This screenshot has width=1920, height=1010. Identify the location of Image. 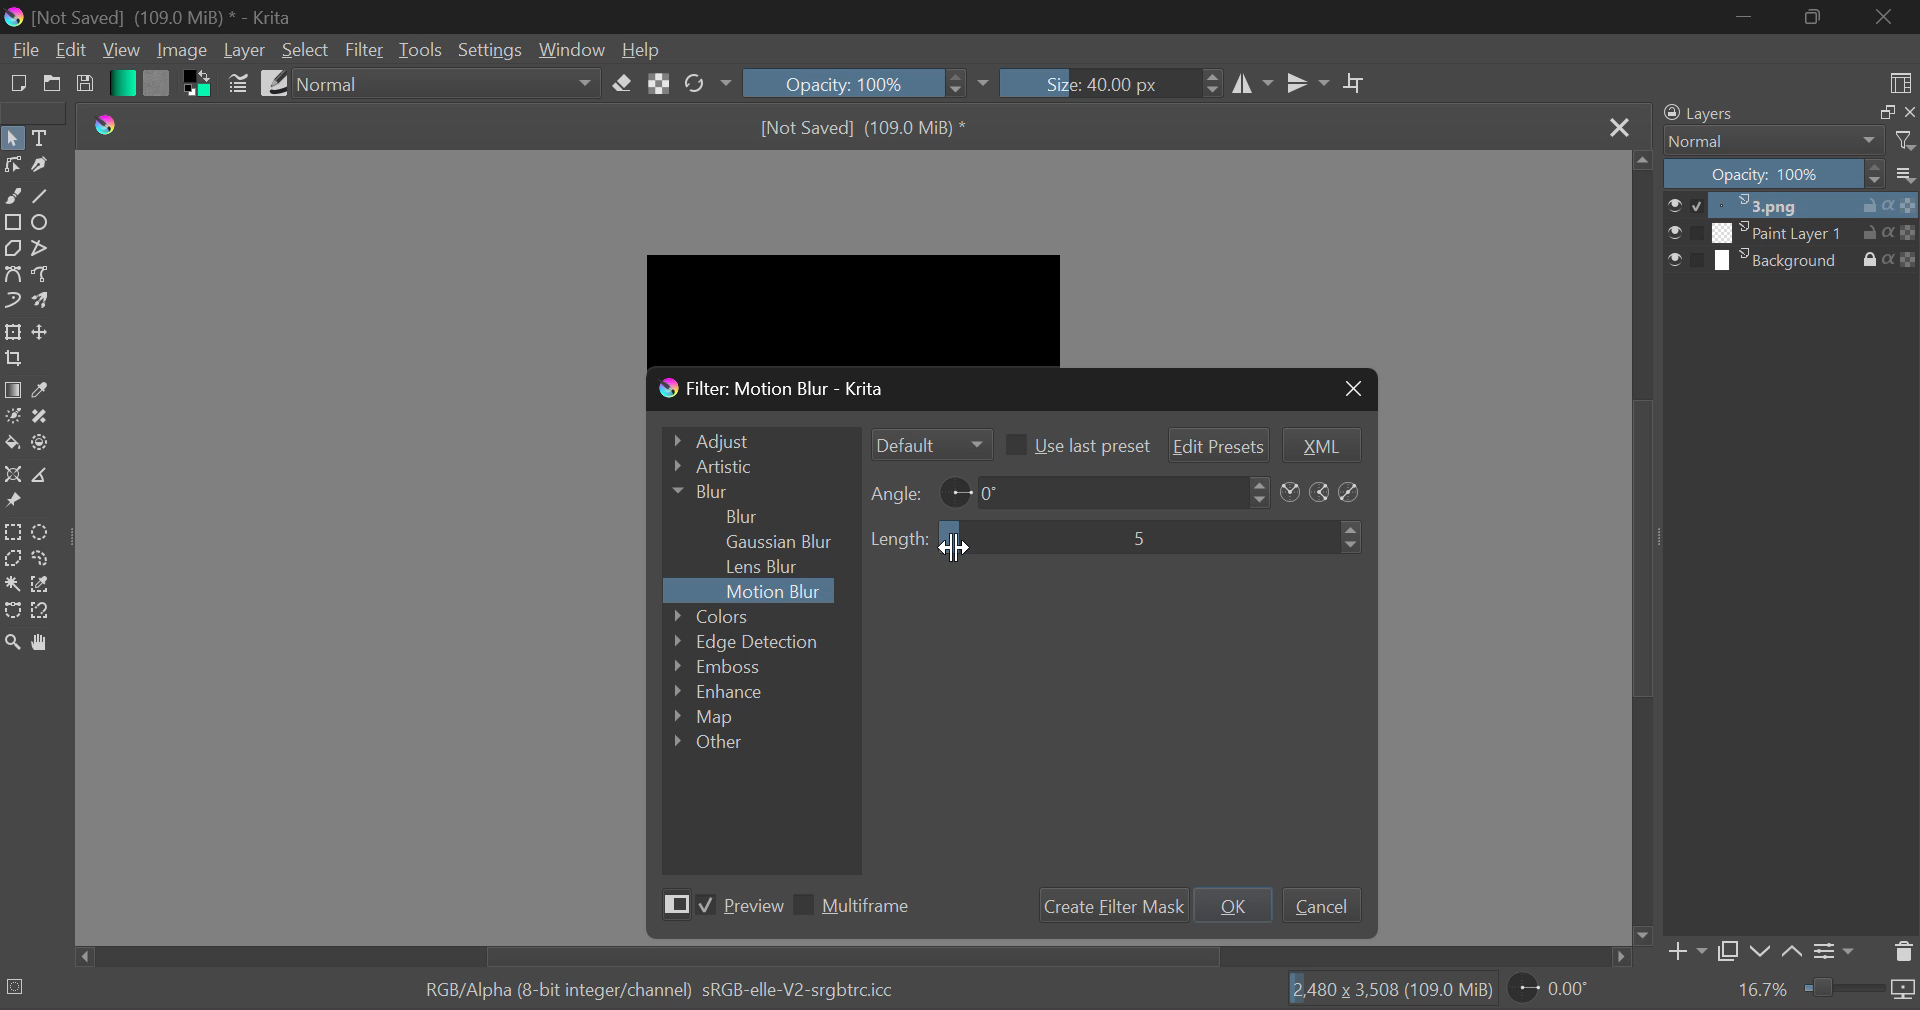
(181, 52).